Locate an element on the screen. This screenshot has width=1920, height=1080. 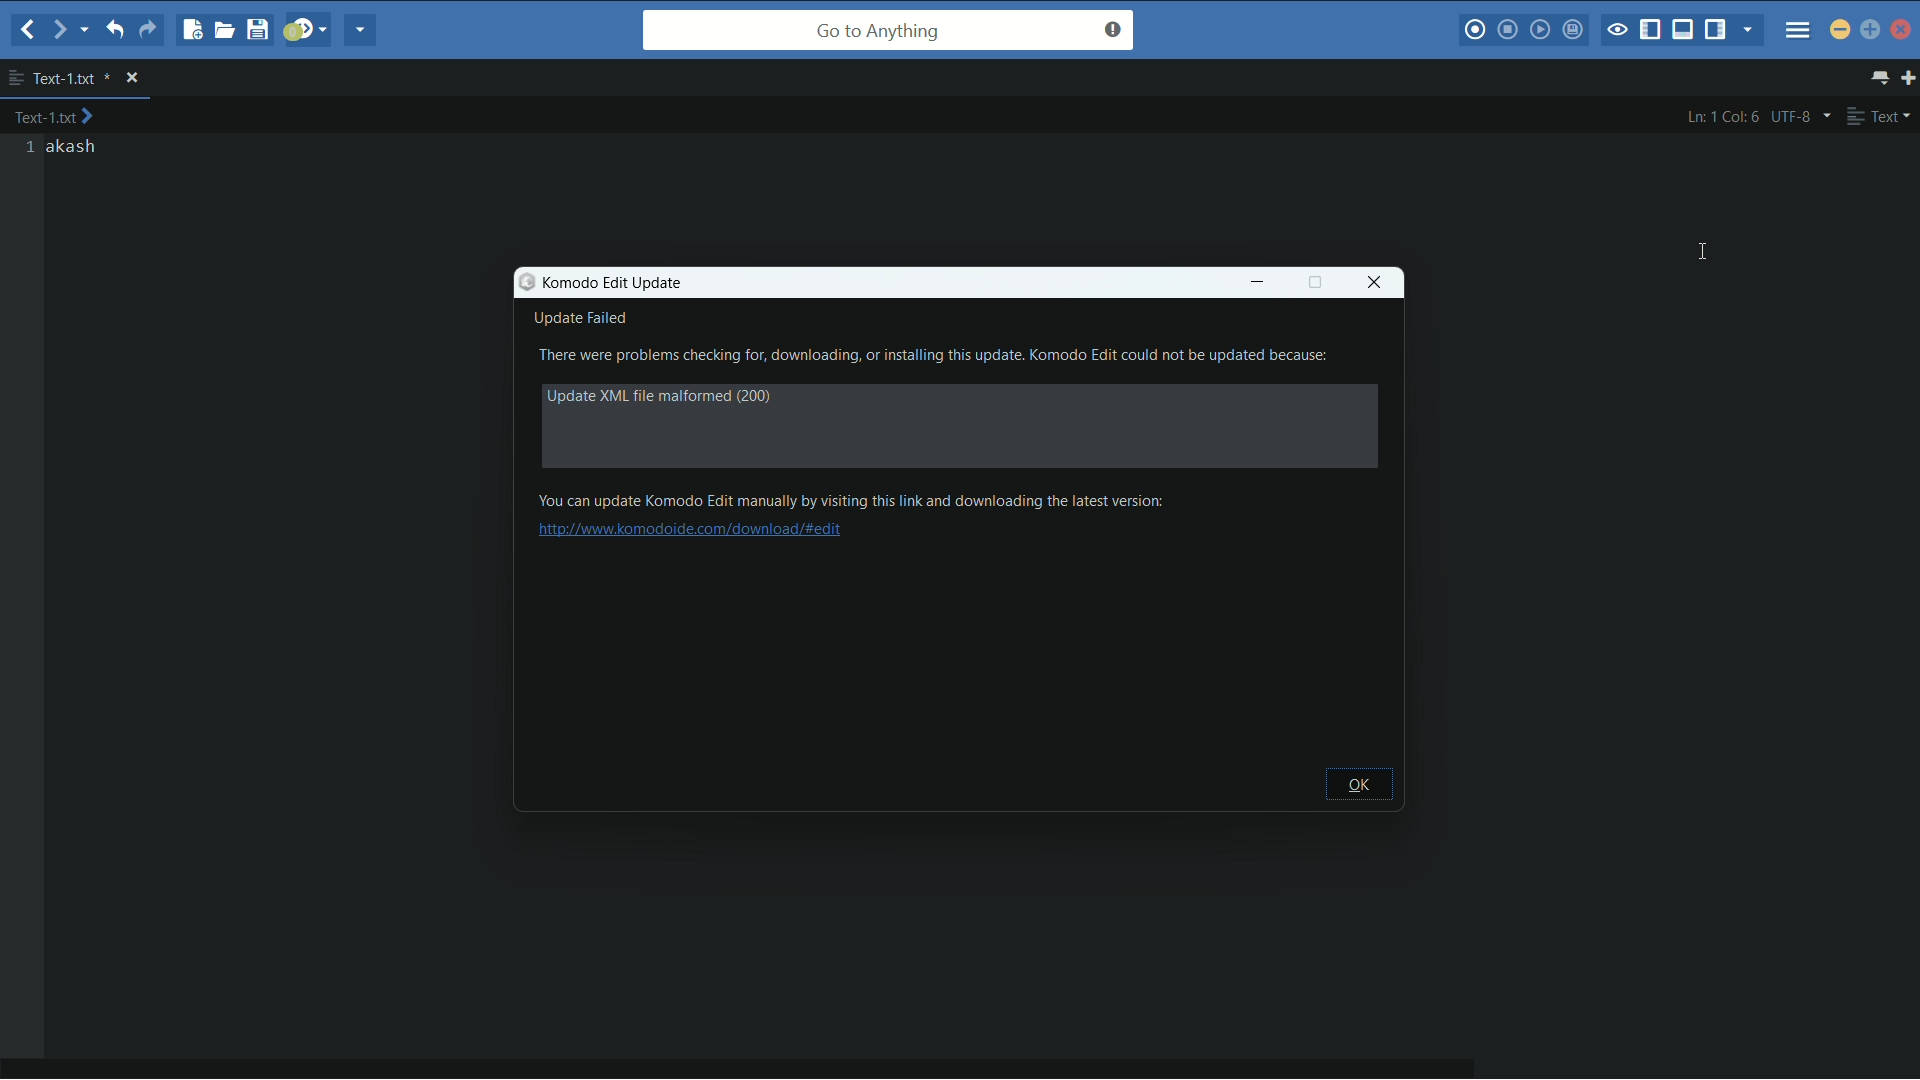
full screen is located at coordinates (1313, 282).